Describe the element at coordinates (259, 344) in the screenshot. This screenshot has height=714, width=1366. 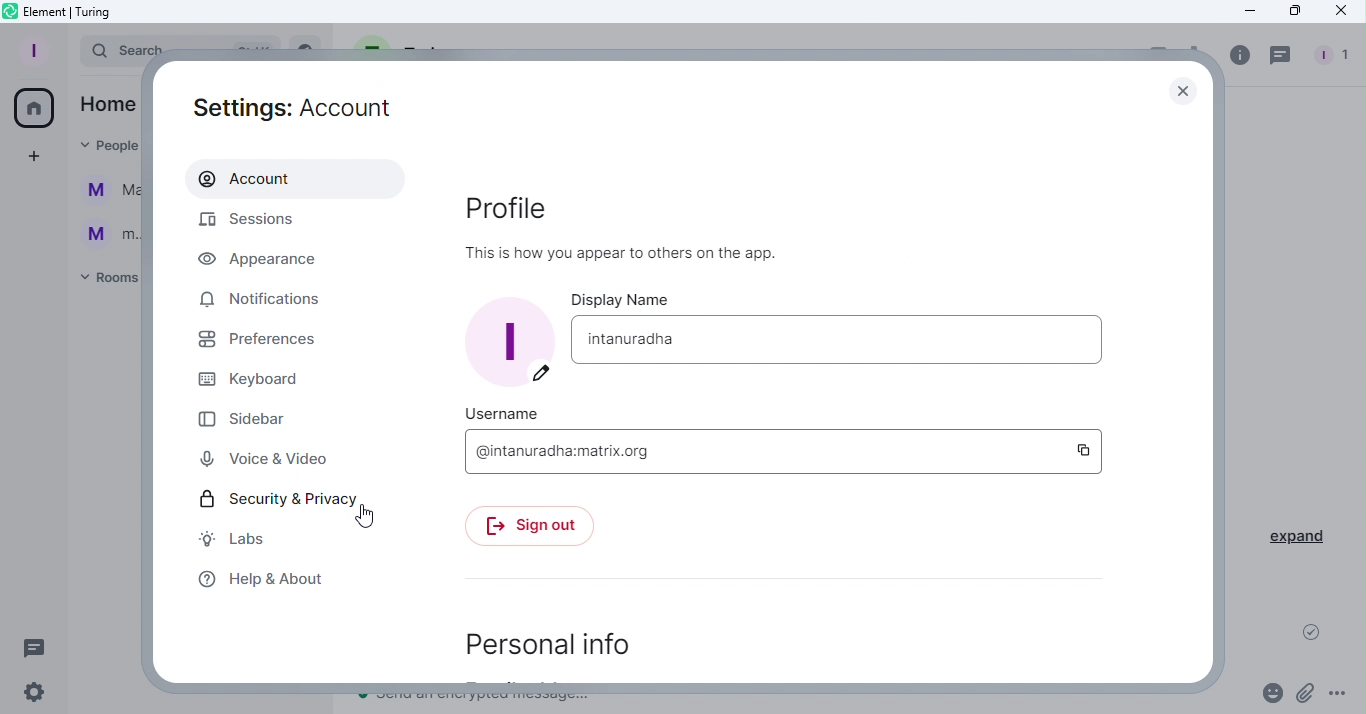
I see `Preferences` at that location.